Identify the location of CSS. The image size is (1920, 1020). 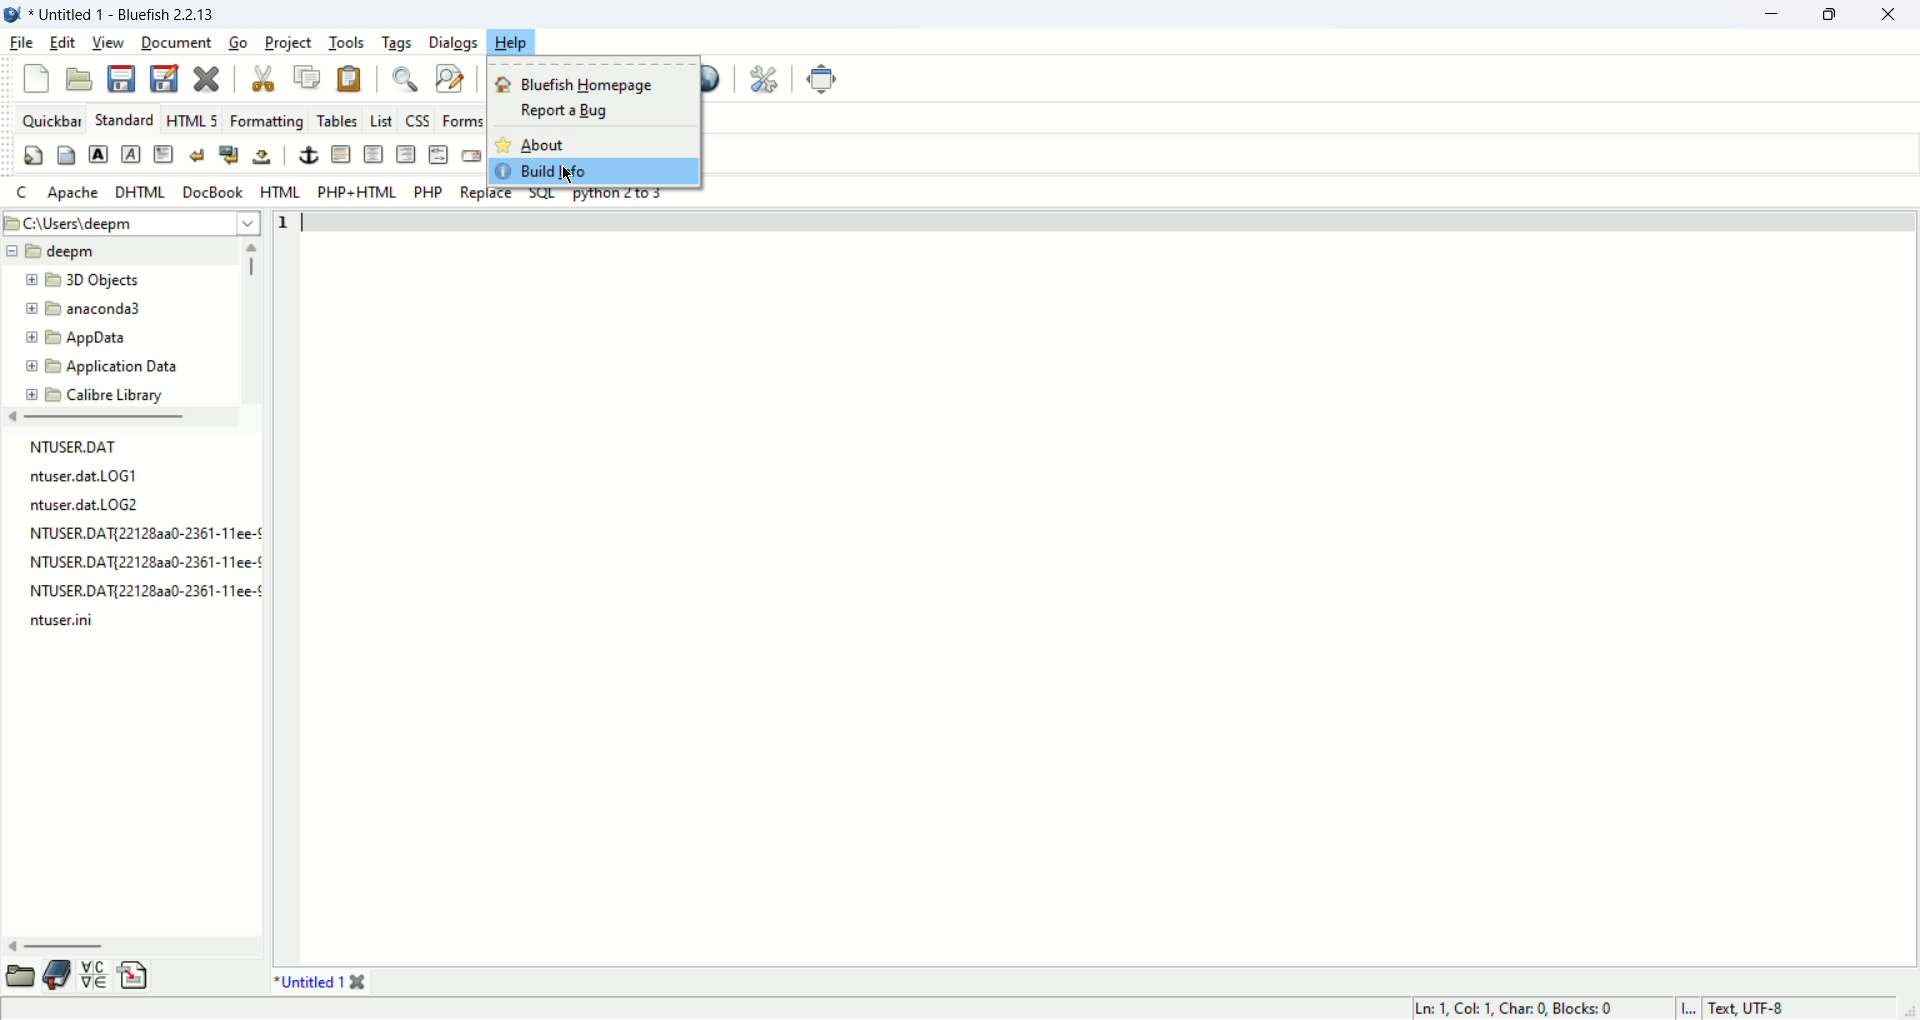
(417, 121).